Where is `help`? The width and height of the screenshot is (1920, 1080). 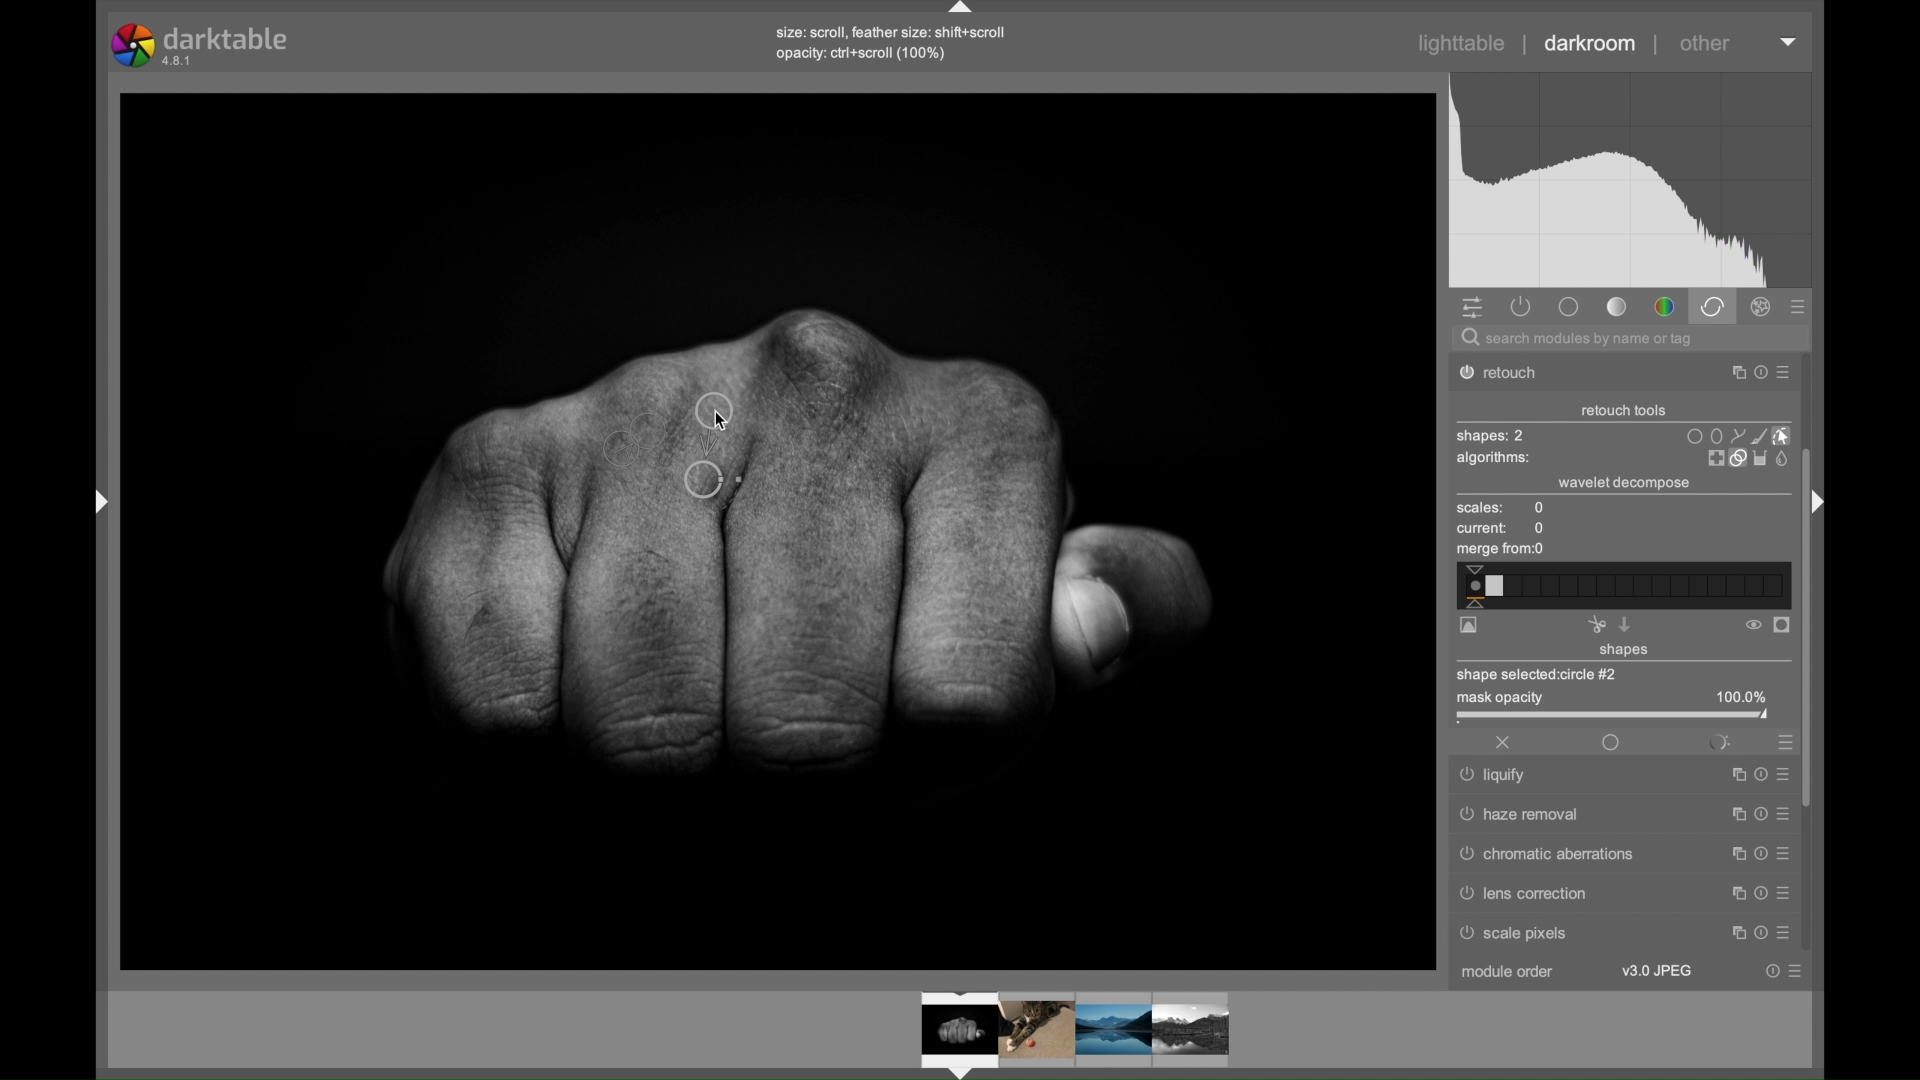 help is located at coordinates (1757, 774).